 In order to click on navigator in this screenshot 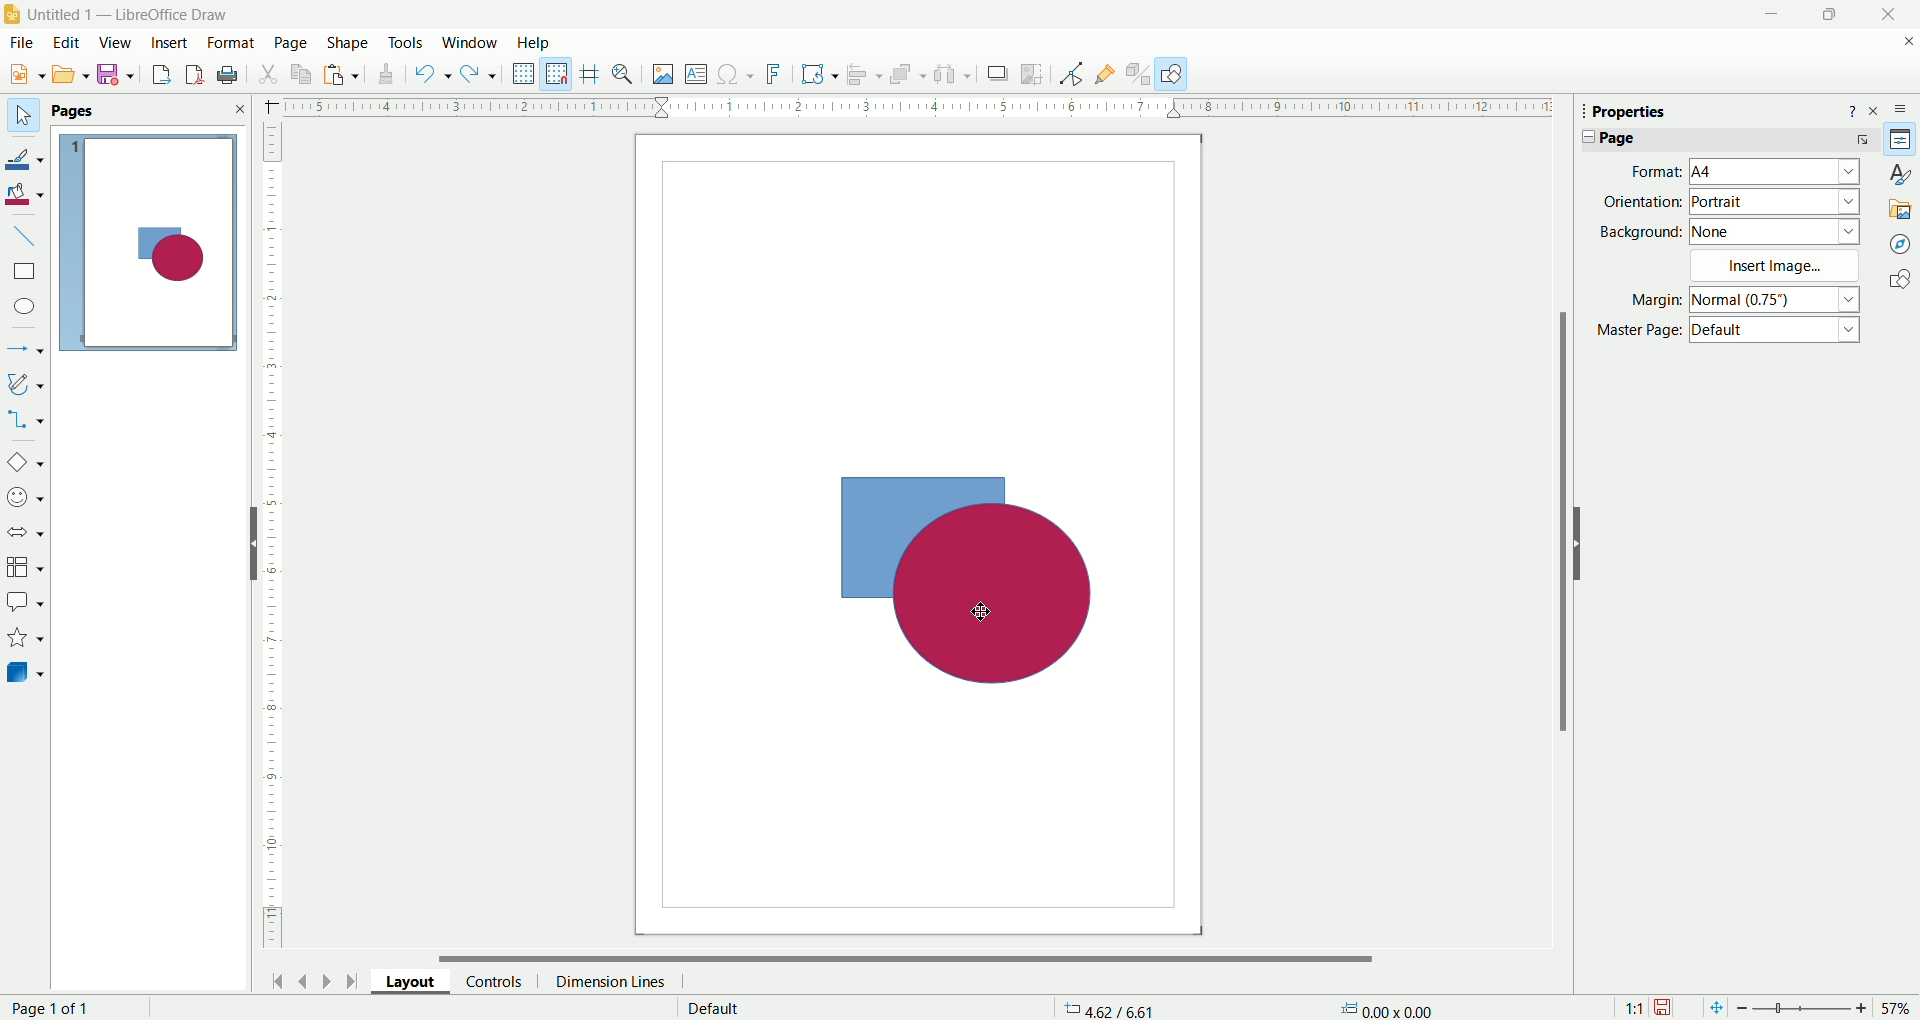, I will do `click(1901, 242)`.